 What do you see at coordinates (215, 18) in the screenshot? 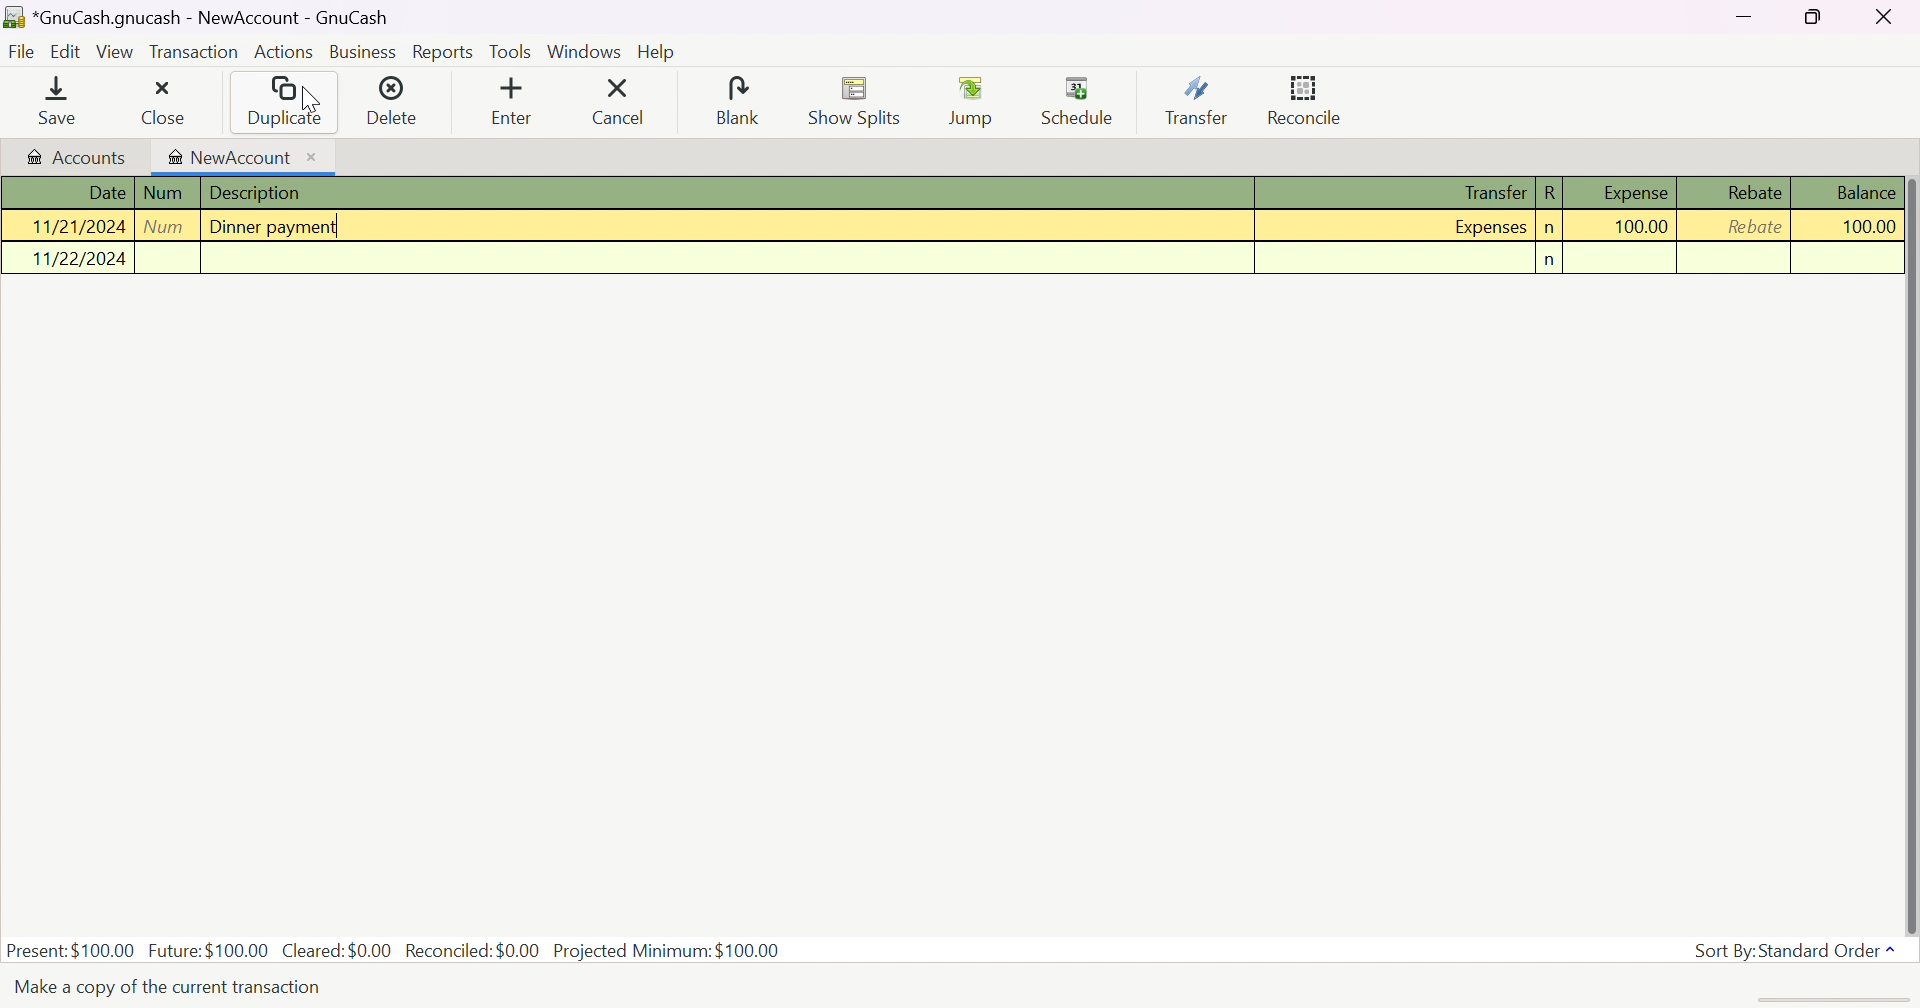
I see `*GnuCash.gnucash - NewAccount - GnuCash` at bounding box center [215, 18].